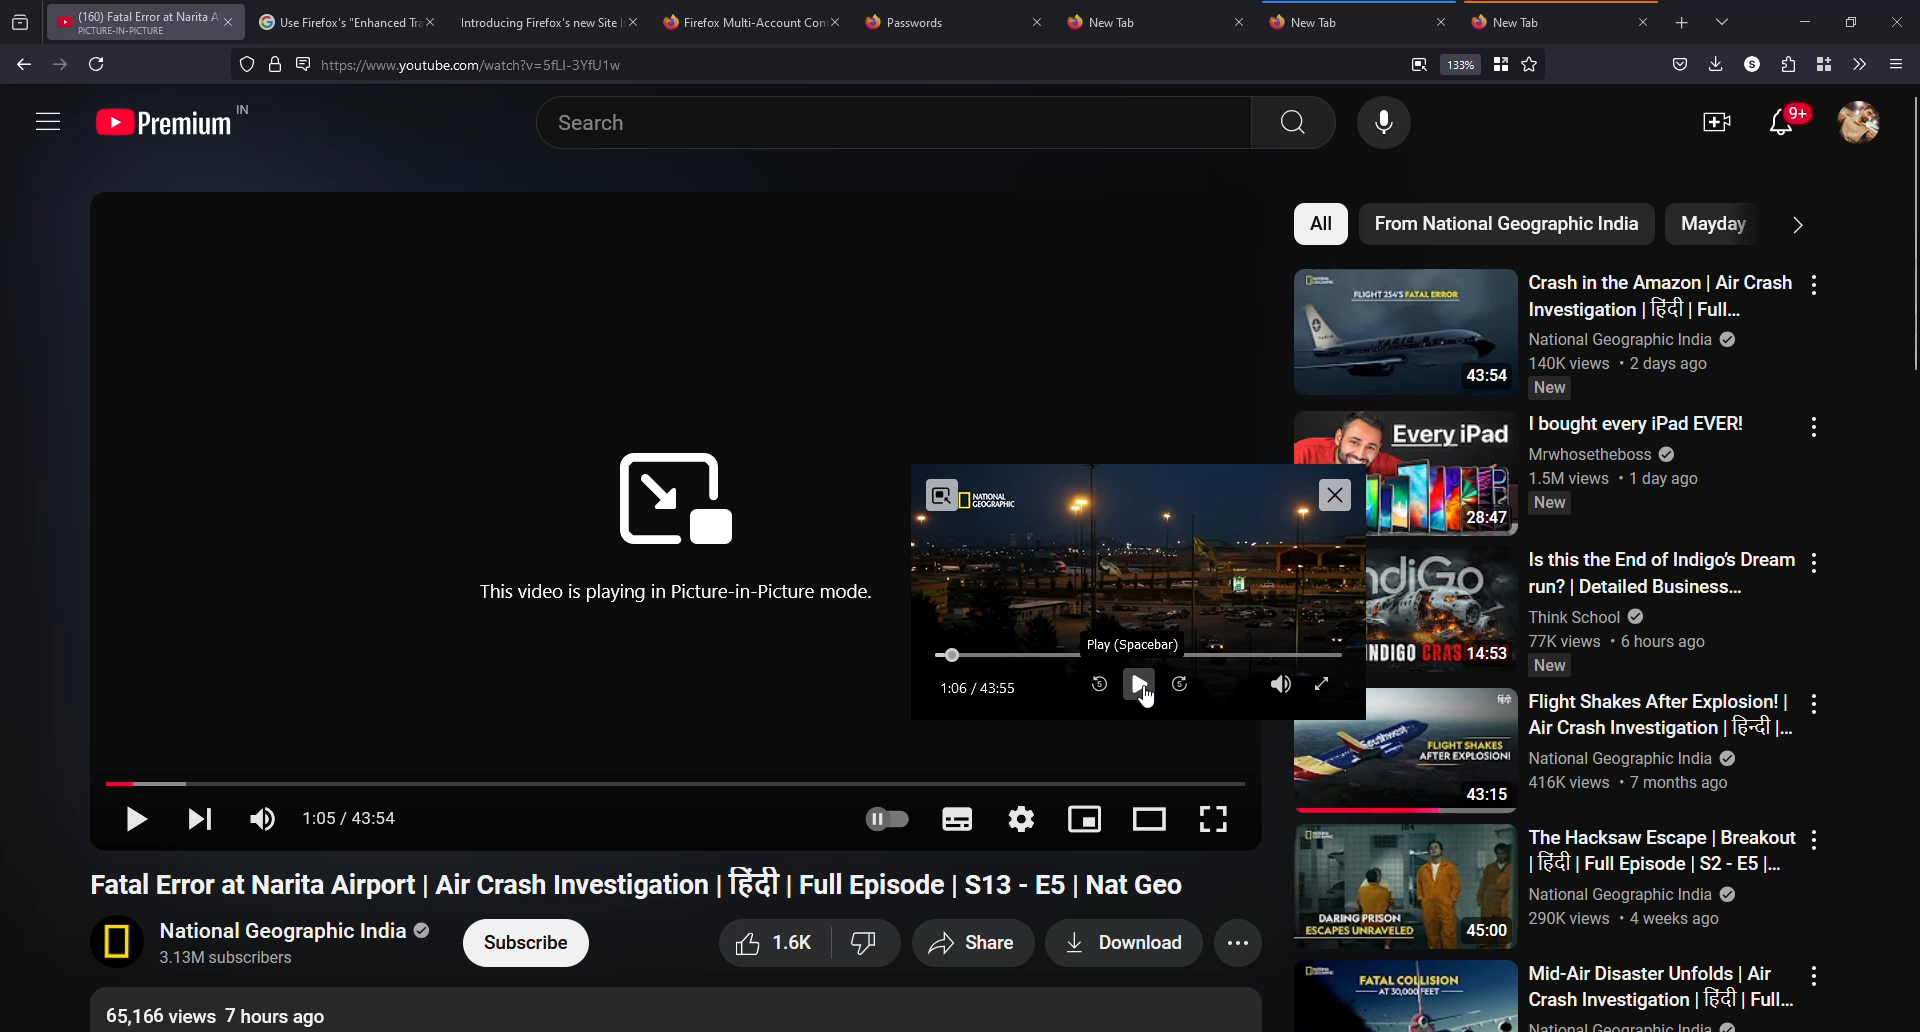 The width and height of the screenshot is (1920, 1032). What do you see at coordinates (1549, 666) in the screenshot?
I see `Indicates video is new` at bounding box center [1549, 666].